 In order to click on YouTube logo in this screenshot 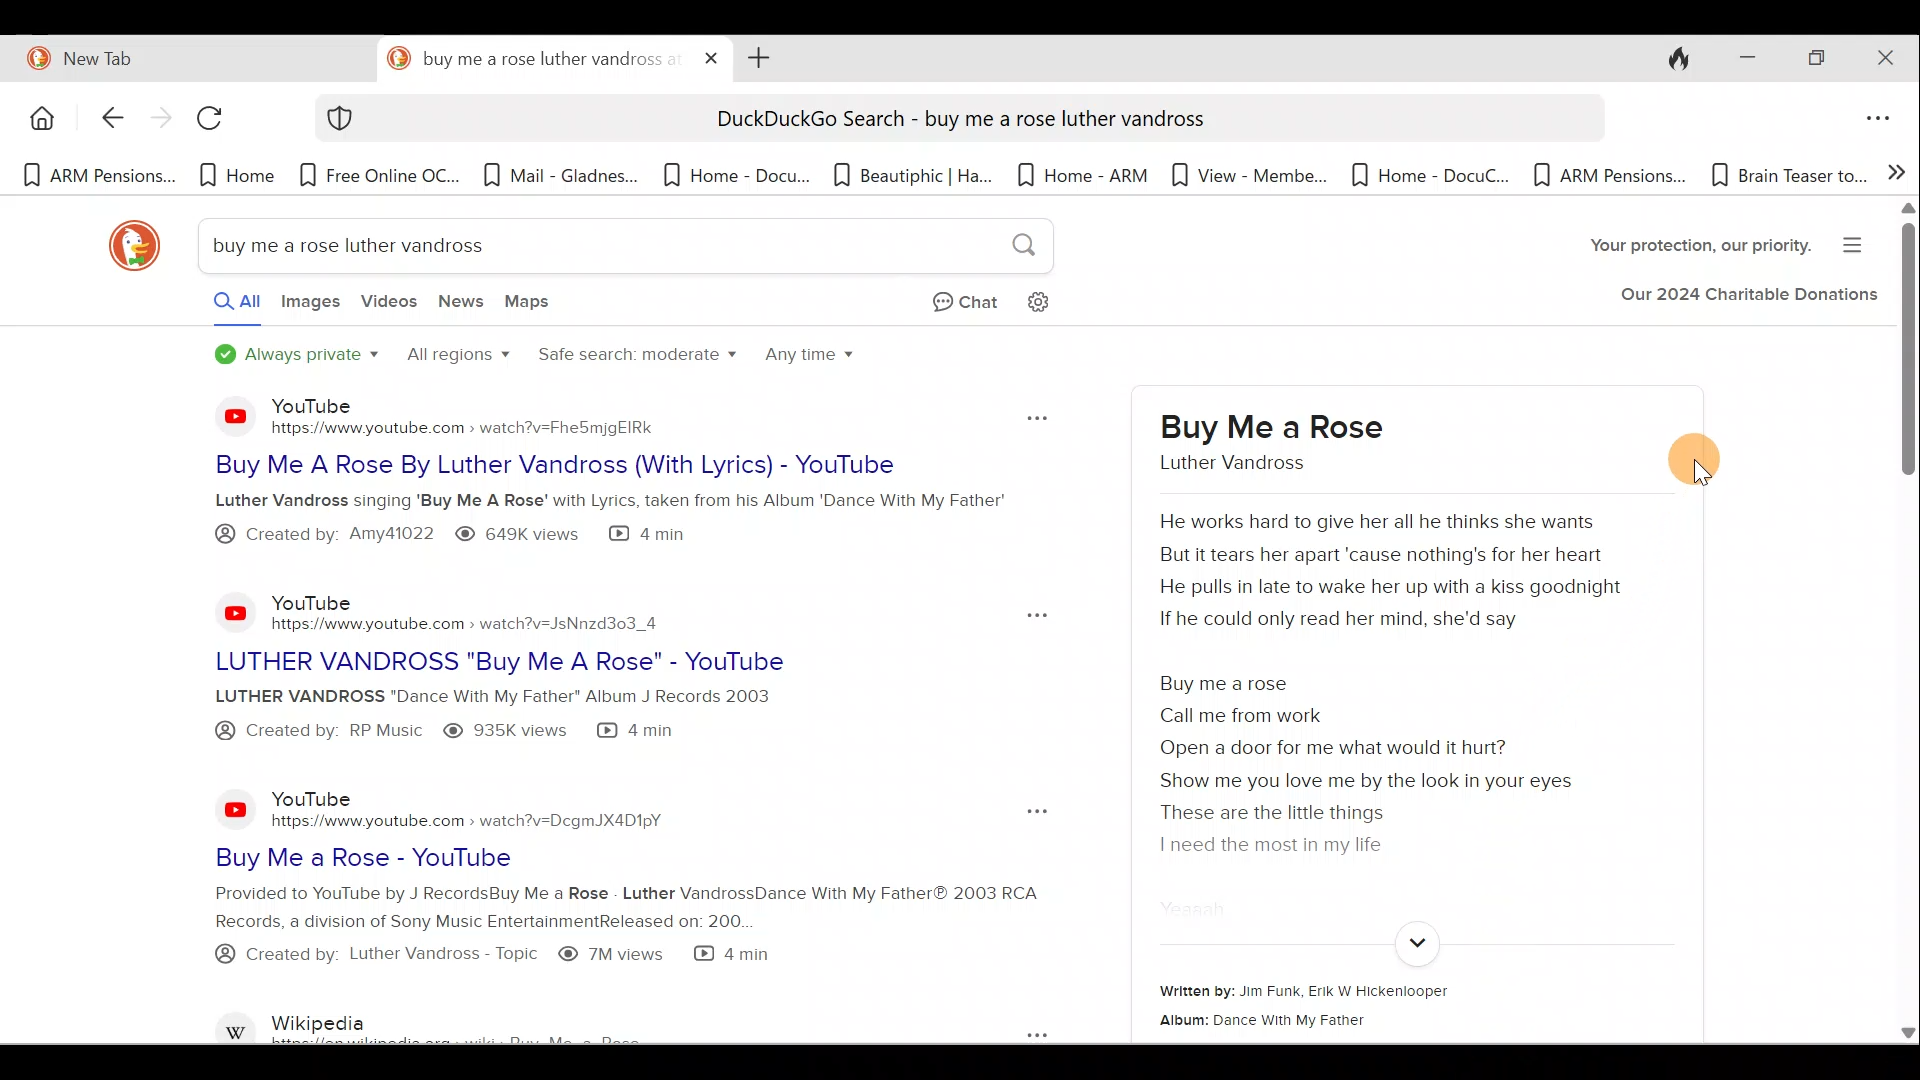, I will do `click(222, 415)`.